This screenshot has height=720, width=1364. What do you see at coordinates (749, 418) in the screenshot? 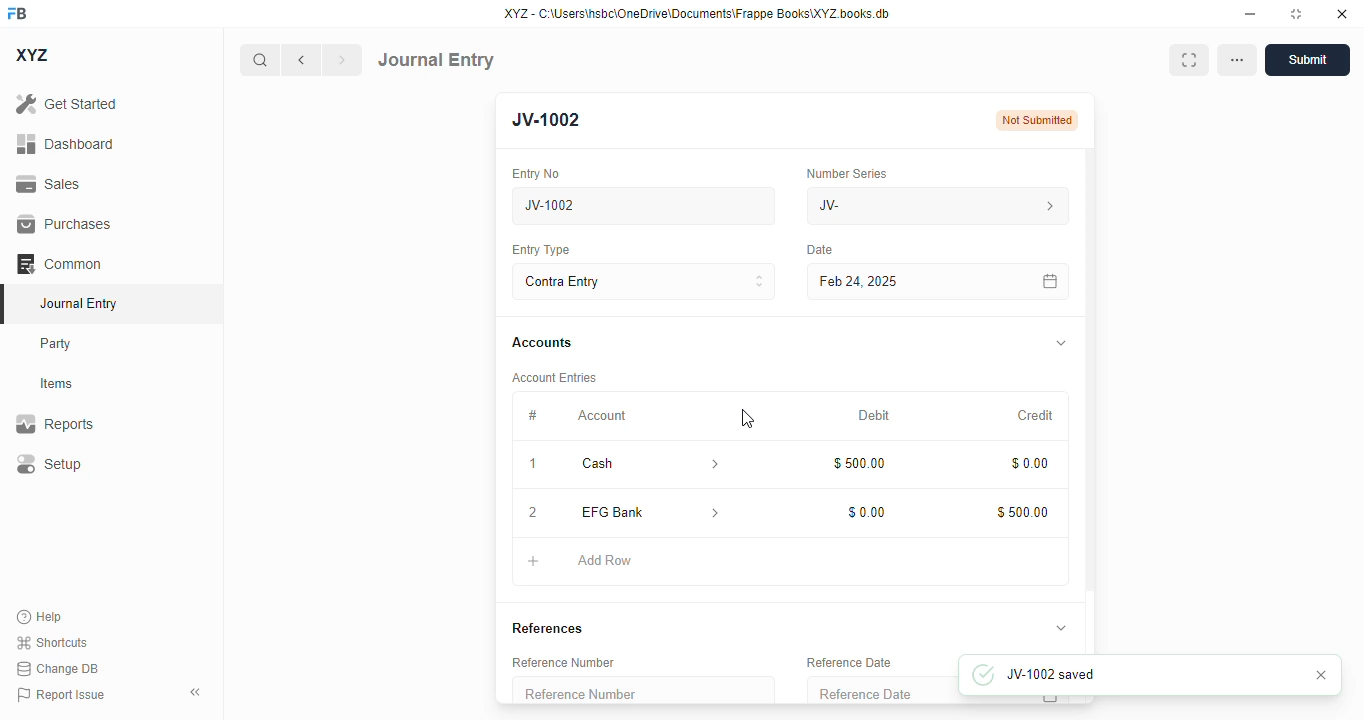
I see `cursor` at bounding box center [749, 418].